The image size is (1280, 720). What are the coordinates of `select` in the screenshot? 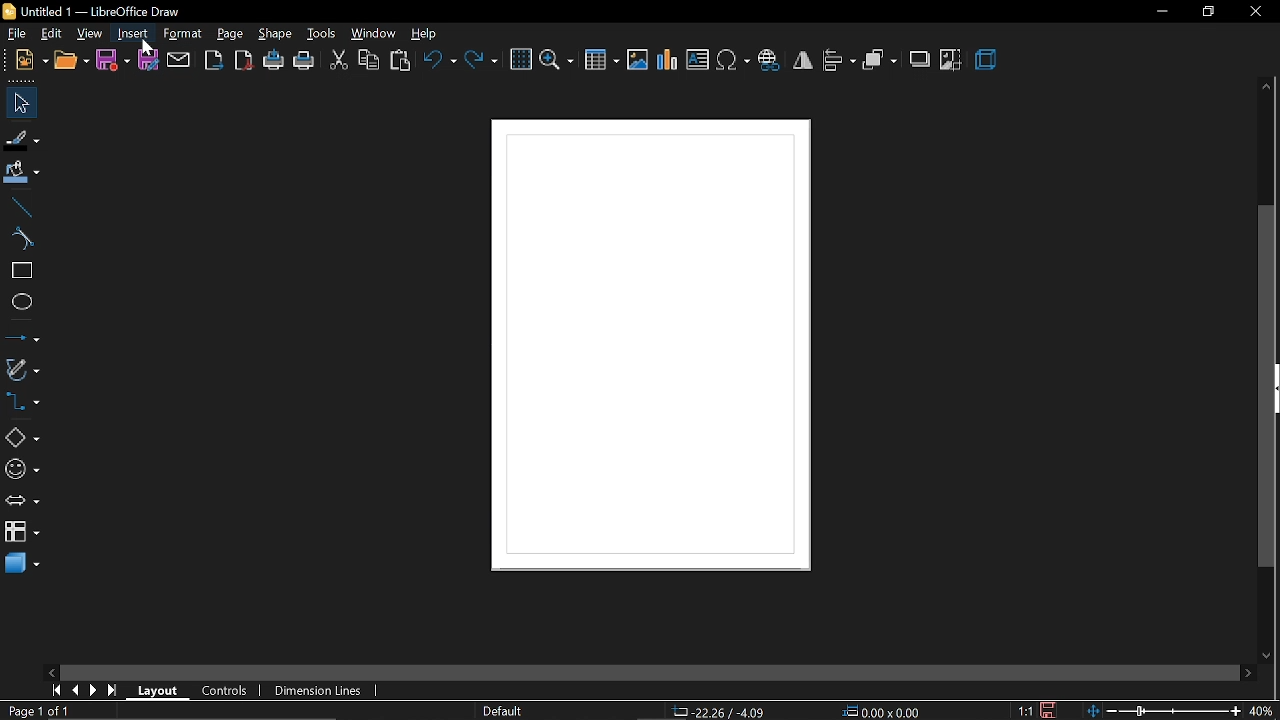 It's located at (18, 101).